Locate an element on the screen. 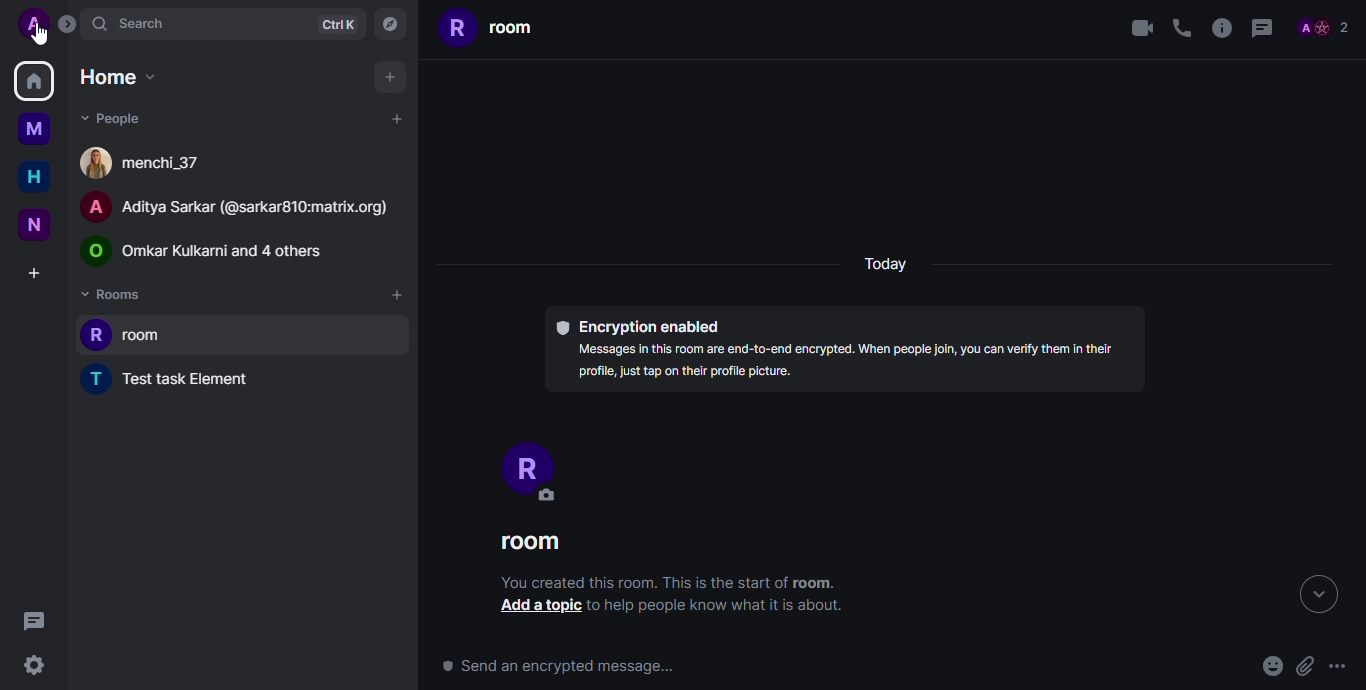  voice call is located at coordinates (1181, 28).